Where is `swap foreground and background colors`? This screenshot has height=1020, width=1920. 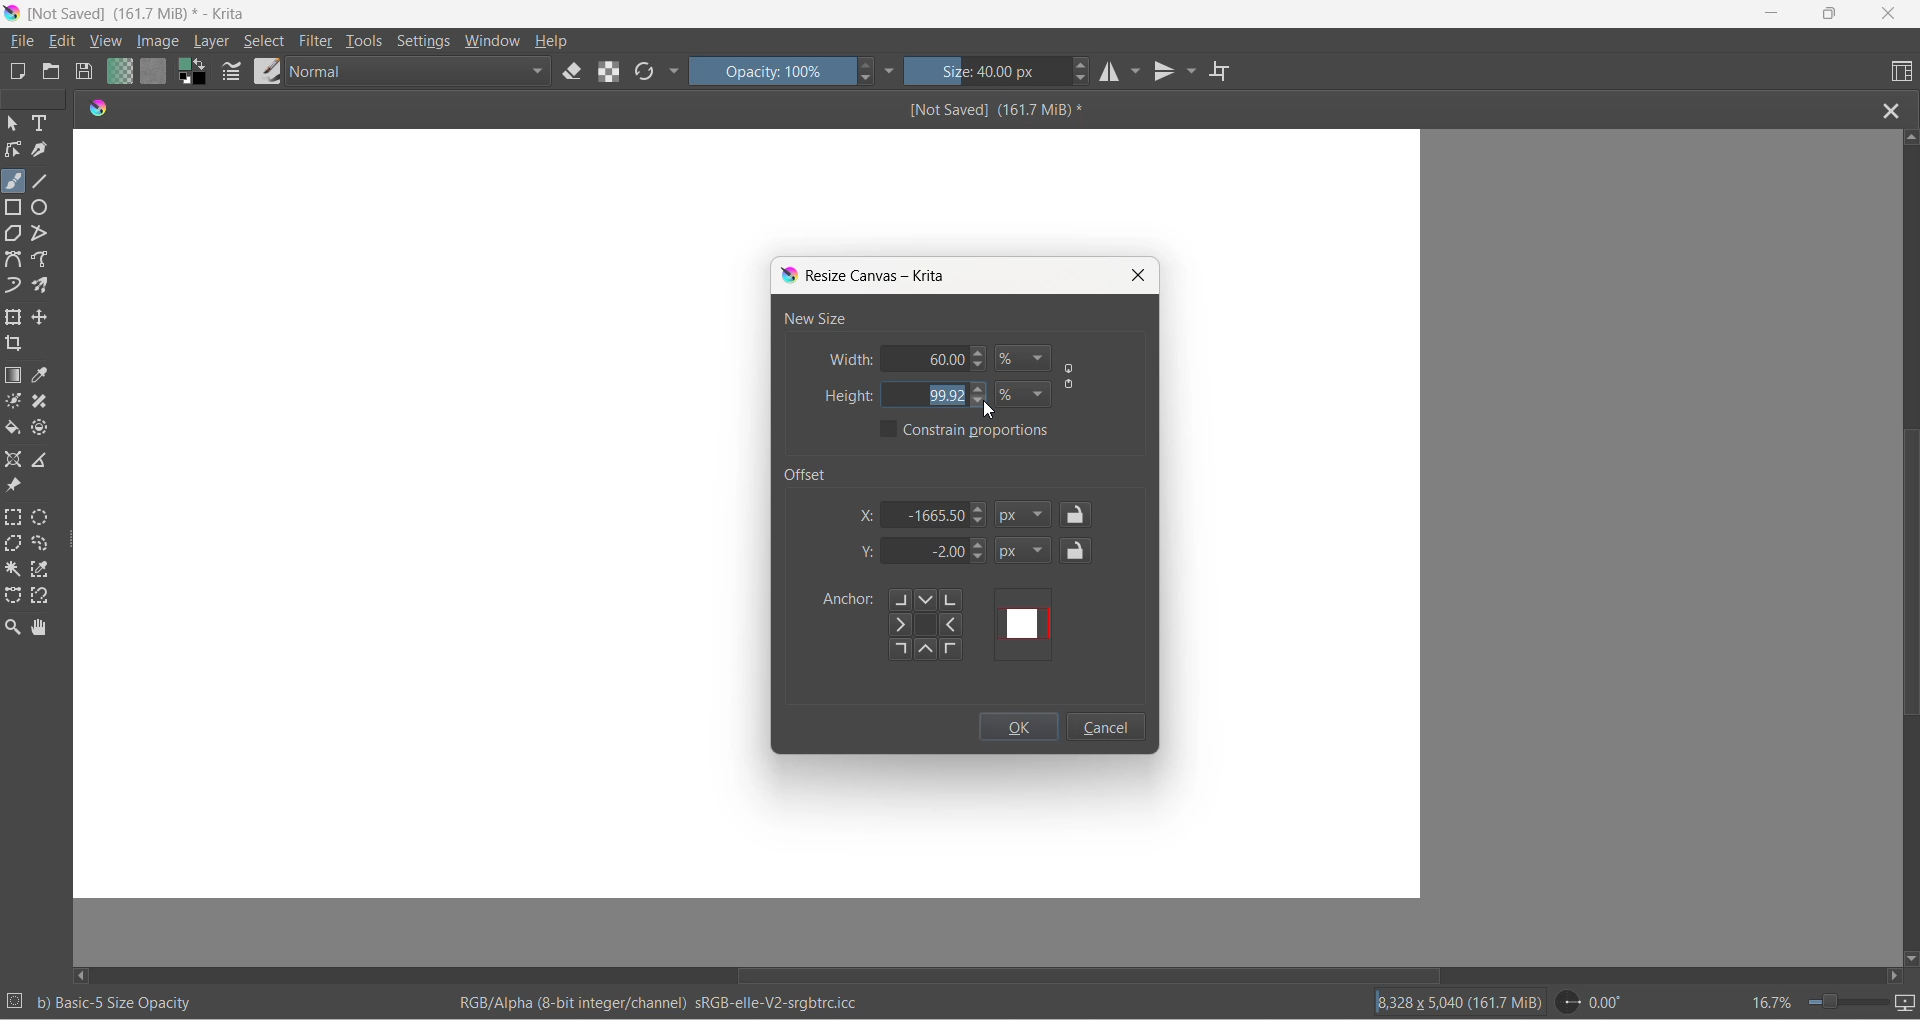 swap foreground and background colors is located at coordinates (197, 76).